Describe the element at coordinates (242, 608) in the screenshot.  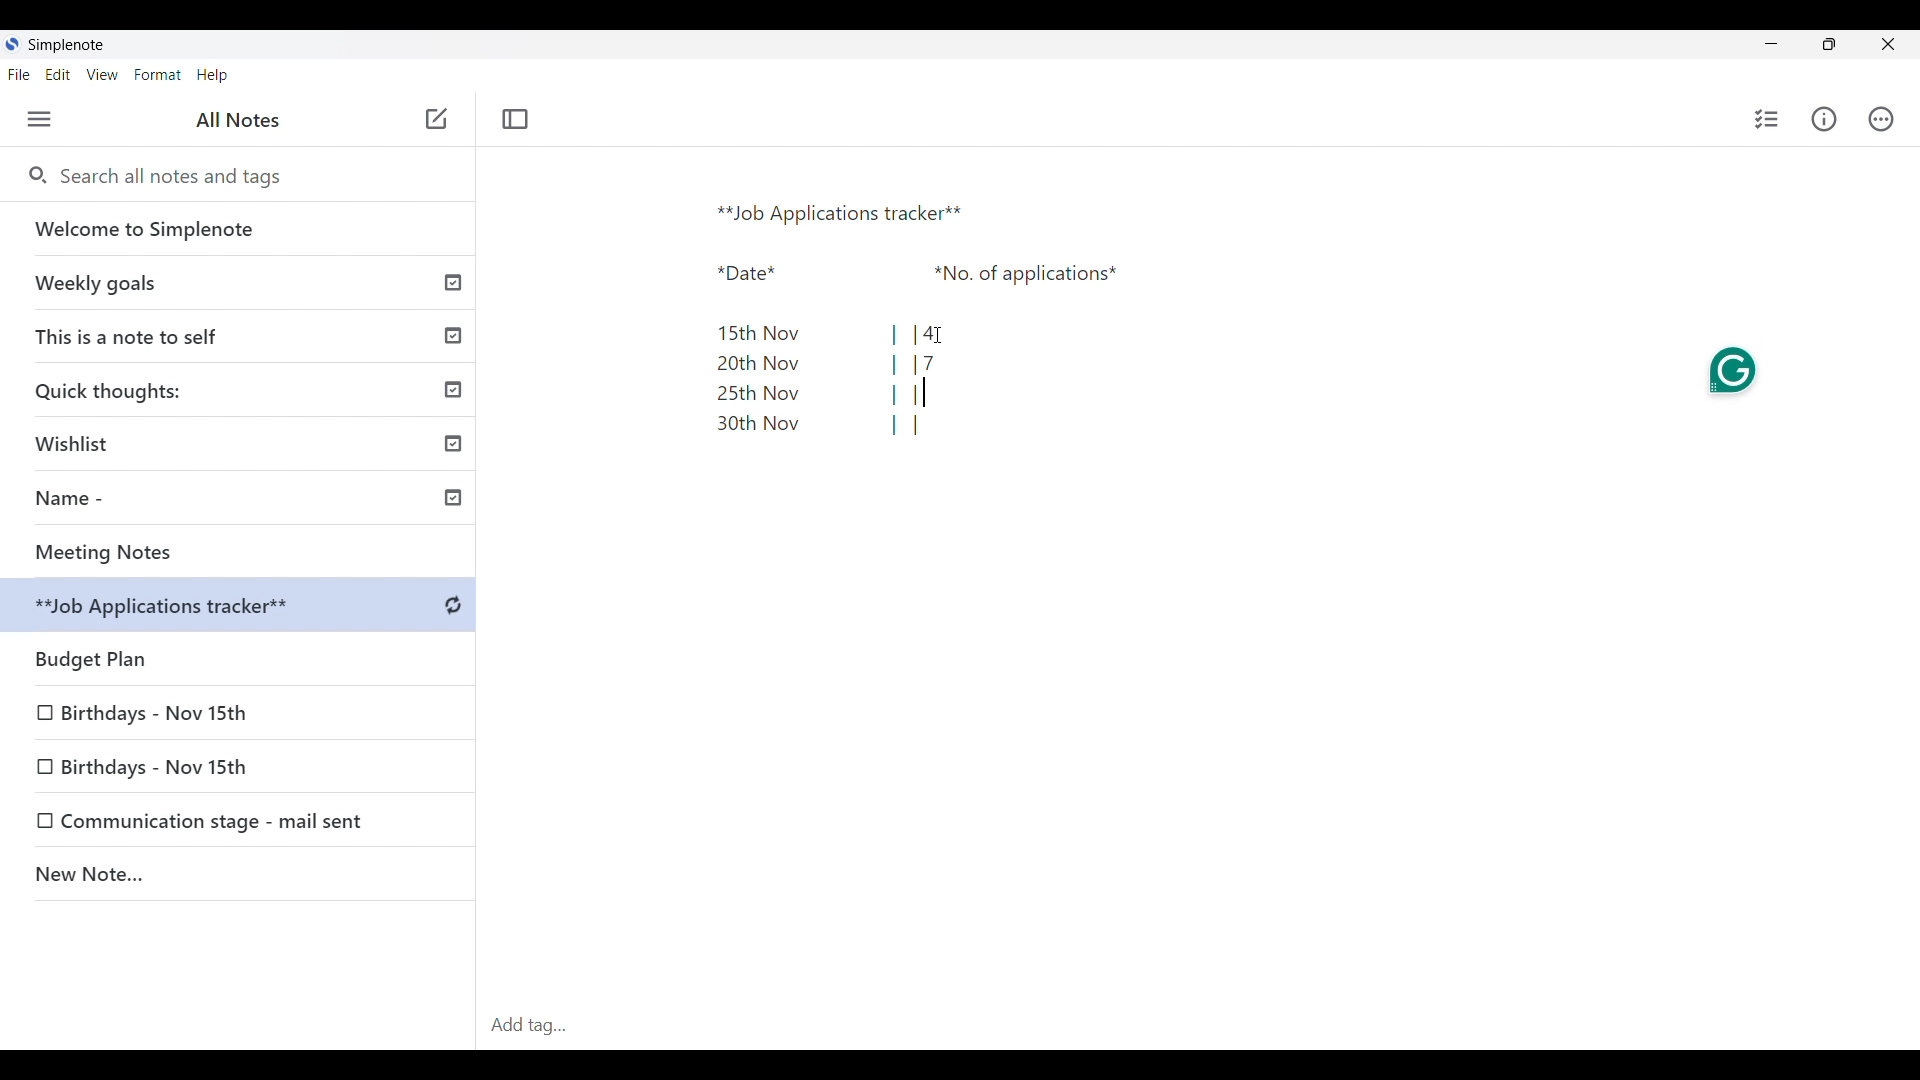
I see `Budget Plan` at that location.